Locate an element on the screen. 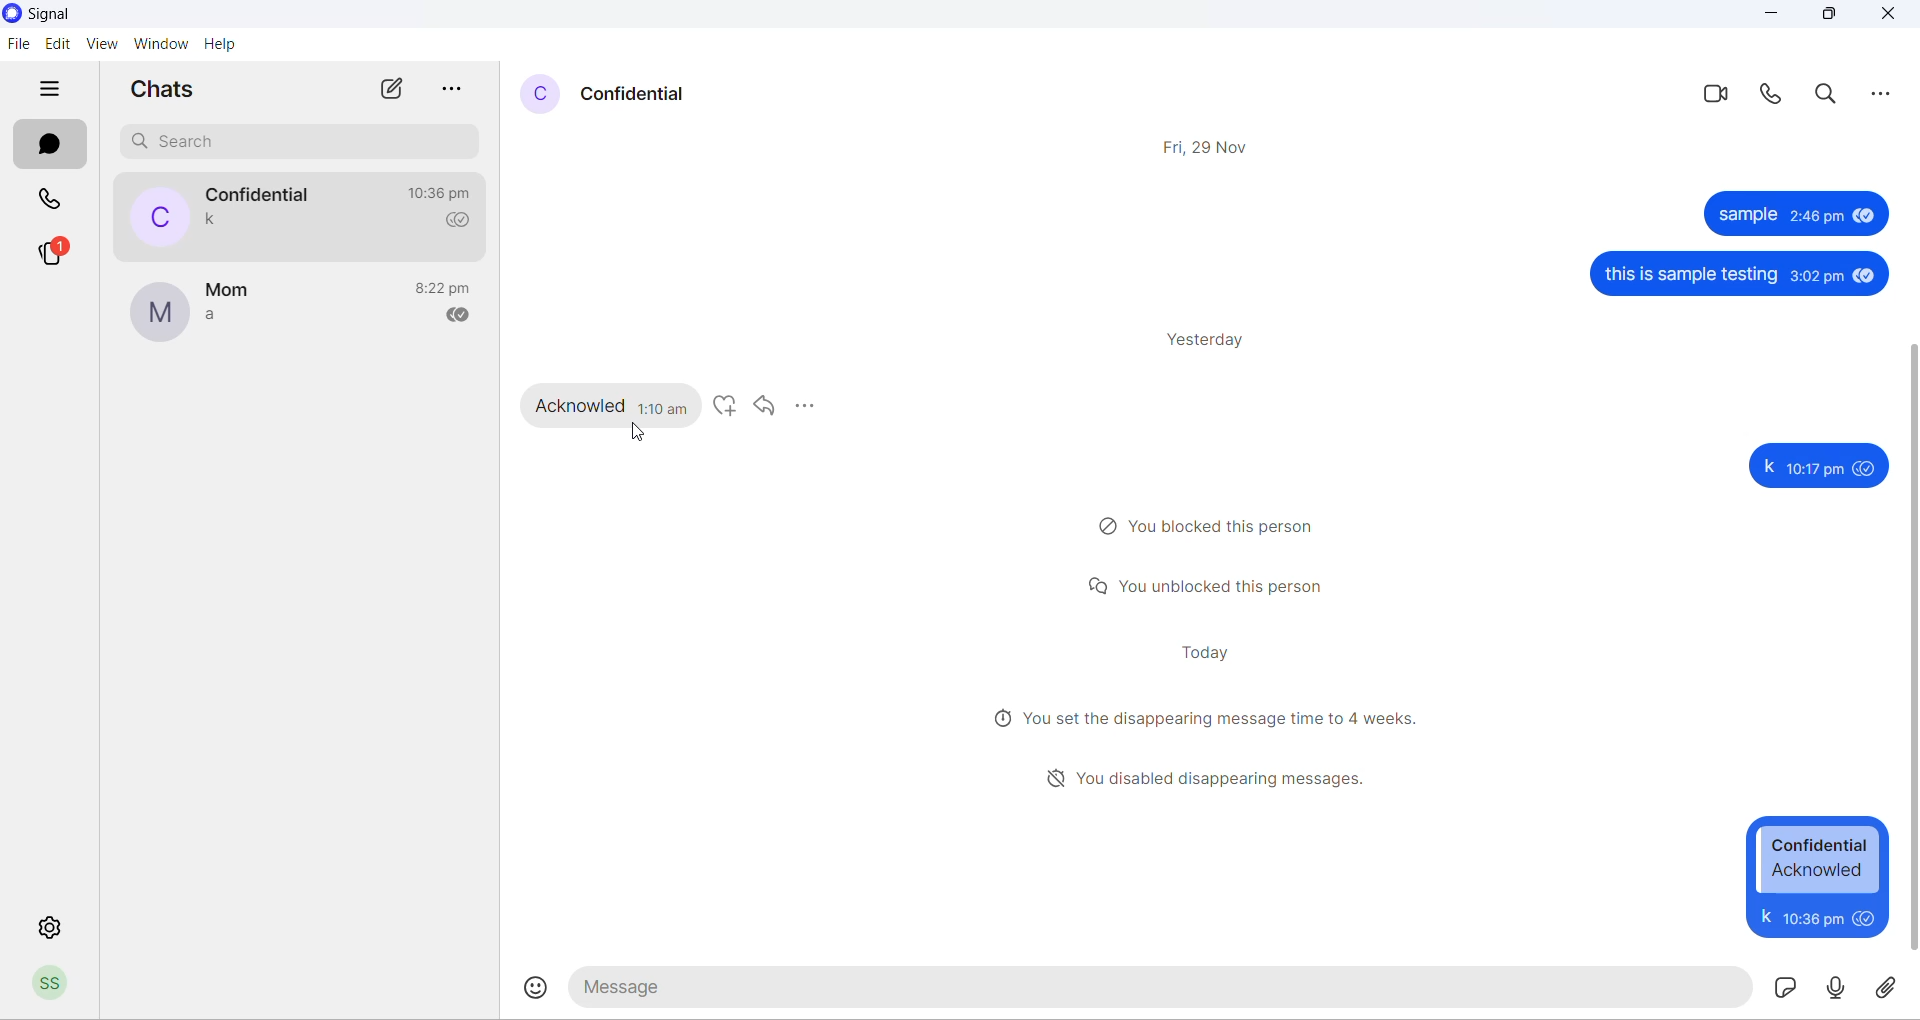  contact name is located at coordinates (261, 195).